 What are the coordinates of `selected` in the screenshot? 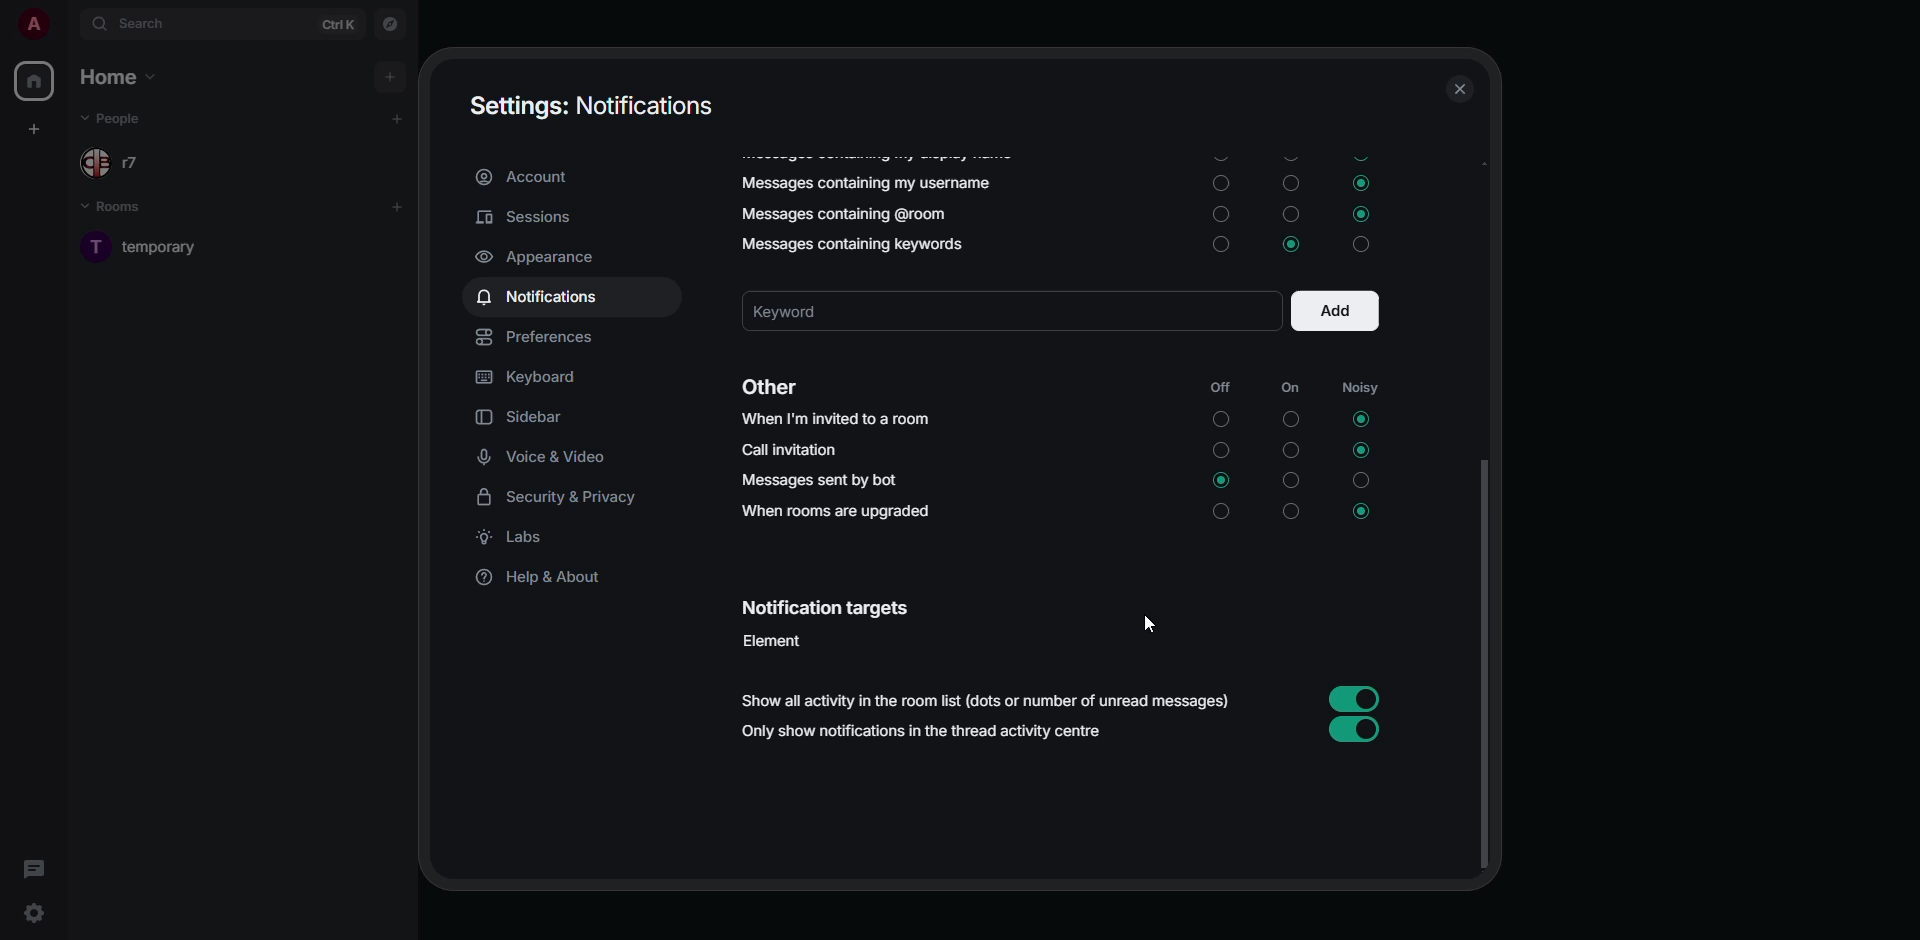 It's located at (1292, 245).